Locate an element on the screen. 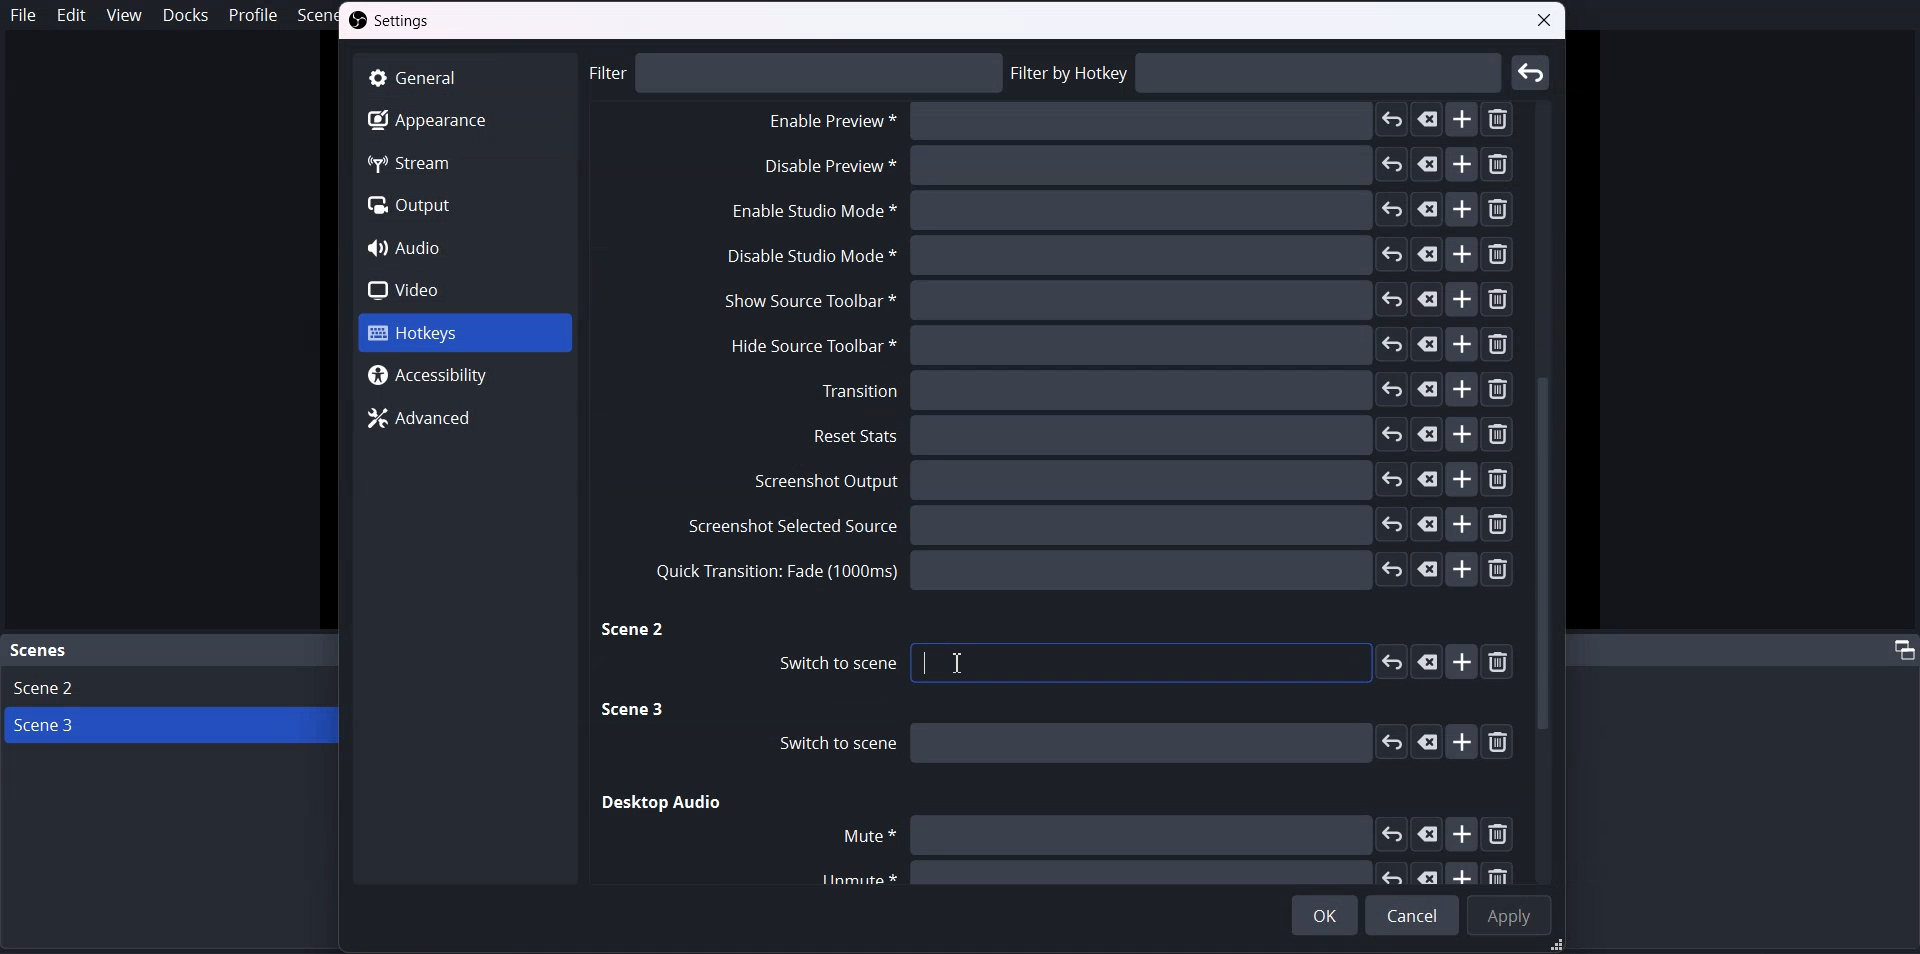 Image resolution: width=1920 pixels, height=954 pixels. Disable studio mode is located at coordinates (1118, 256).